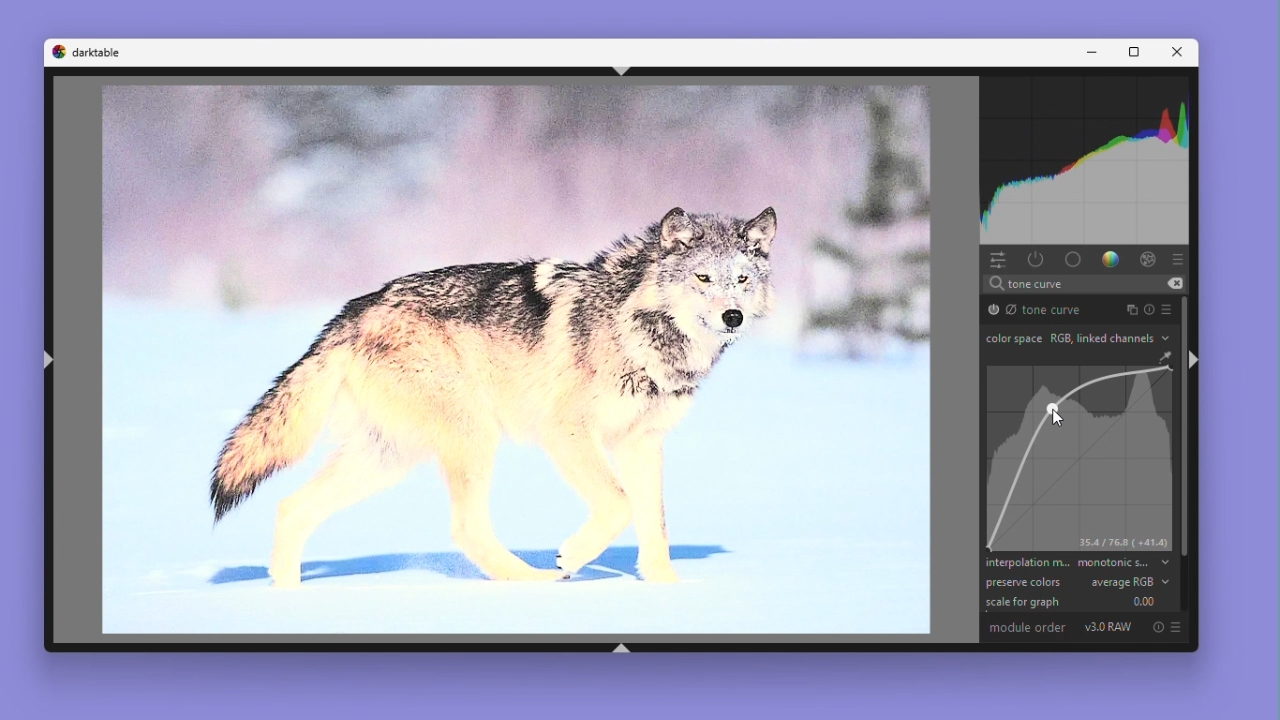  Describe the element at coordinates (1132, 309) in the screenshot. I see `Instance` at that location.